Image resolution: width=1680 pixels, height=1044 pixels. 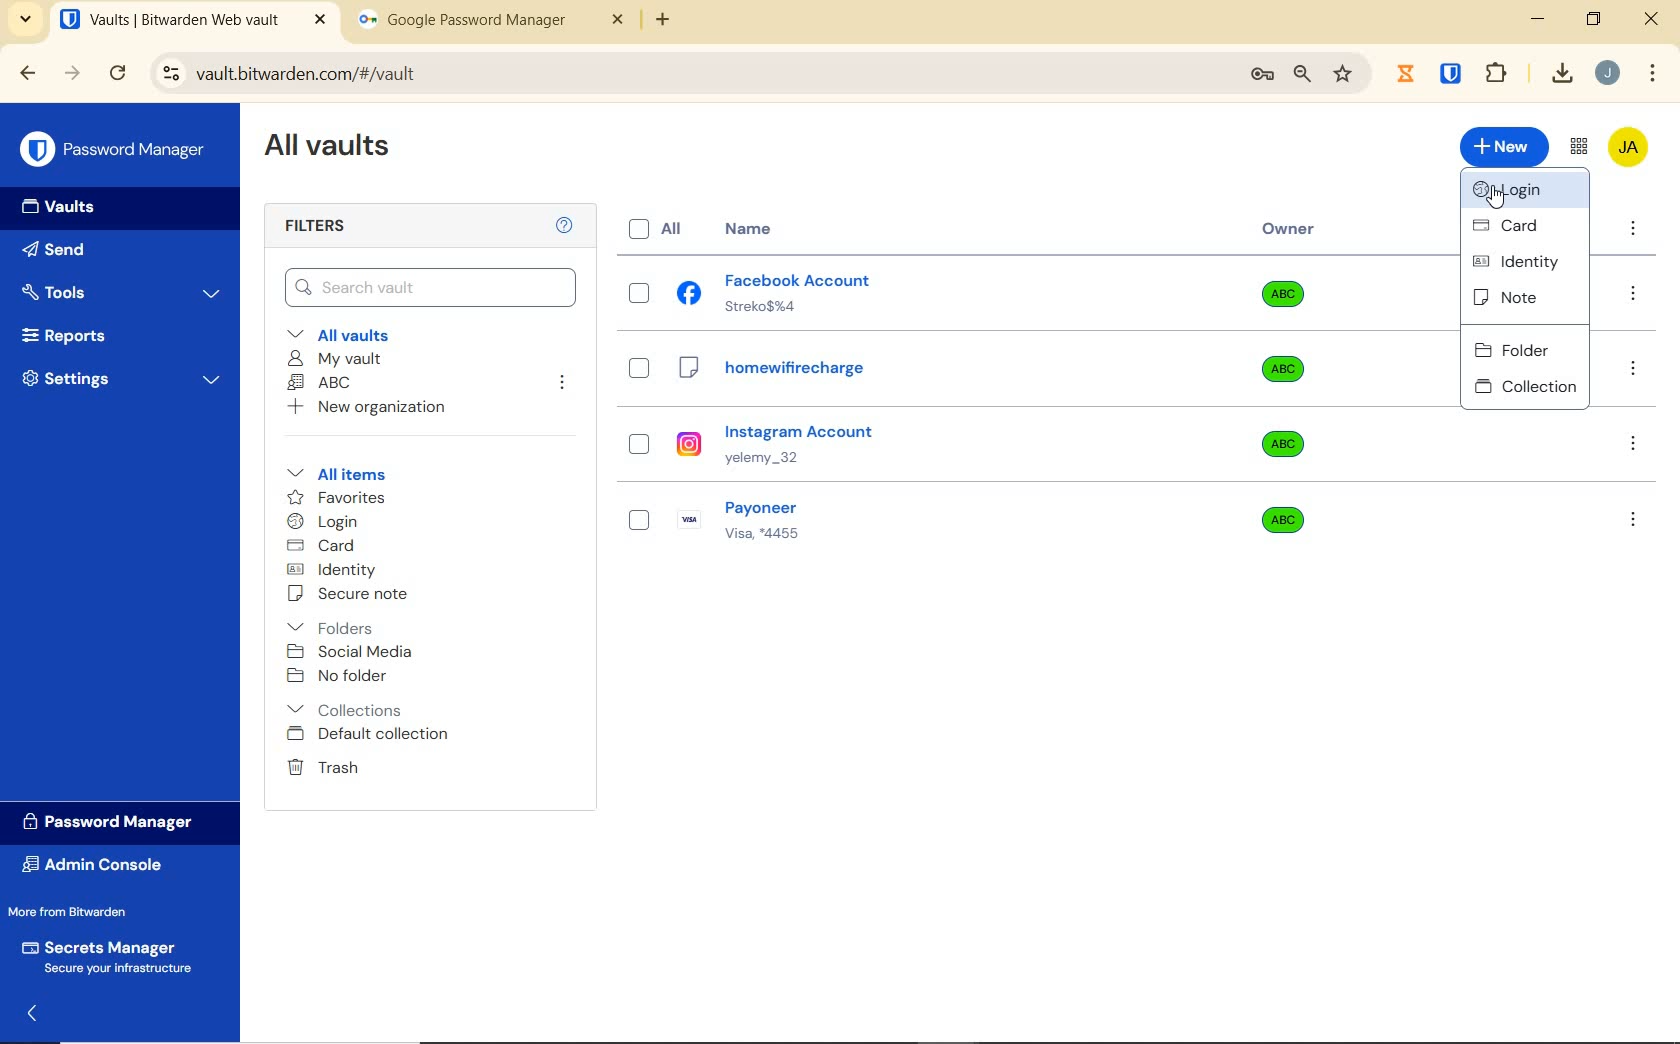 What do you see at coordinates (322, 227) in the screenshot?
I see `Filters` at bounding box center [322, 227].